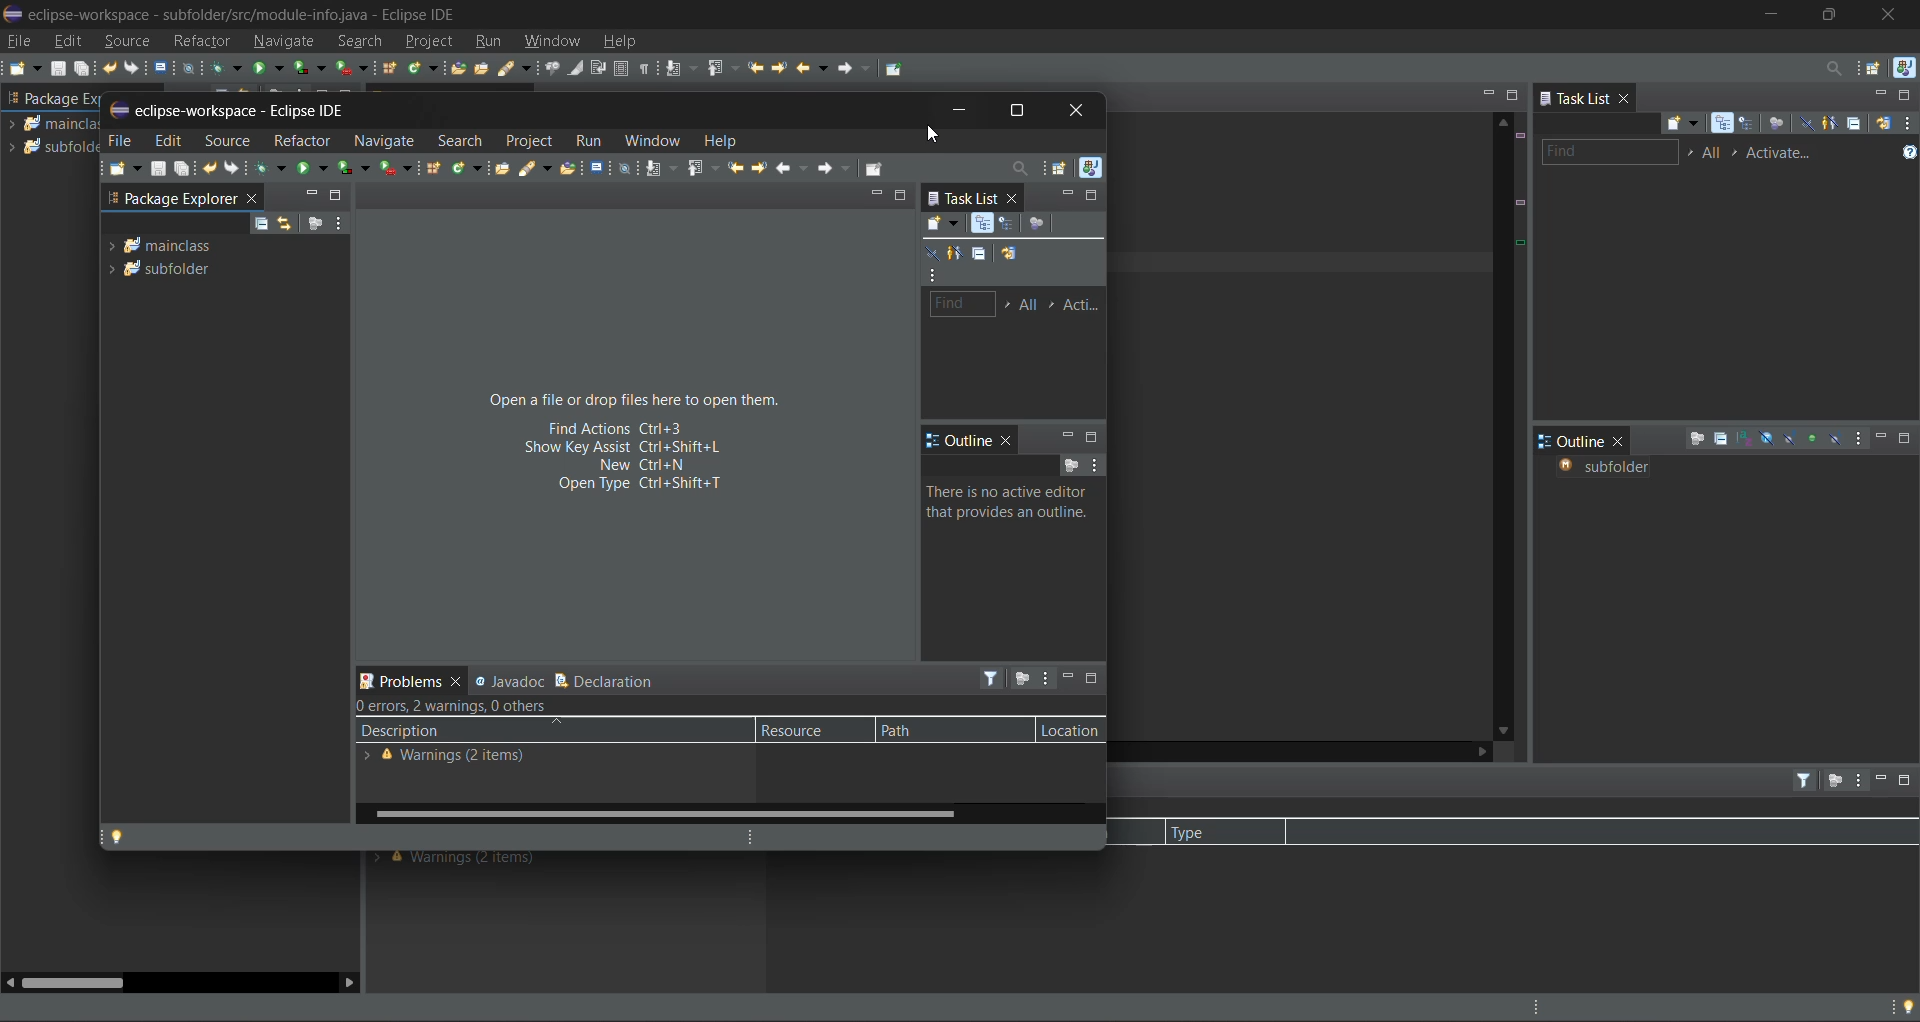 Image resolution: width=1920 pixels, height=1022 pixels. Describe the element at coordinates (876, 194) in the screenshot. I see `minimize` at that location.